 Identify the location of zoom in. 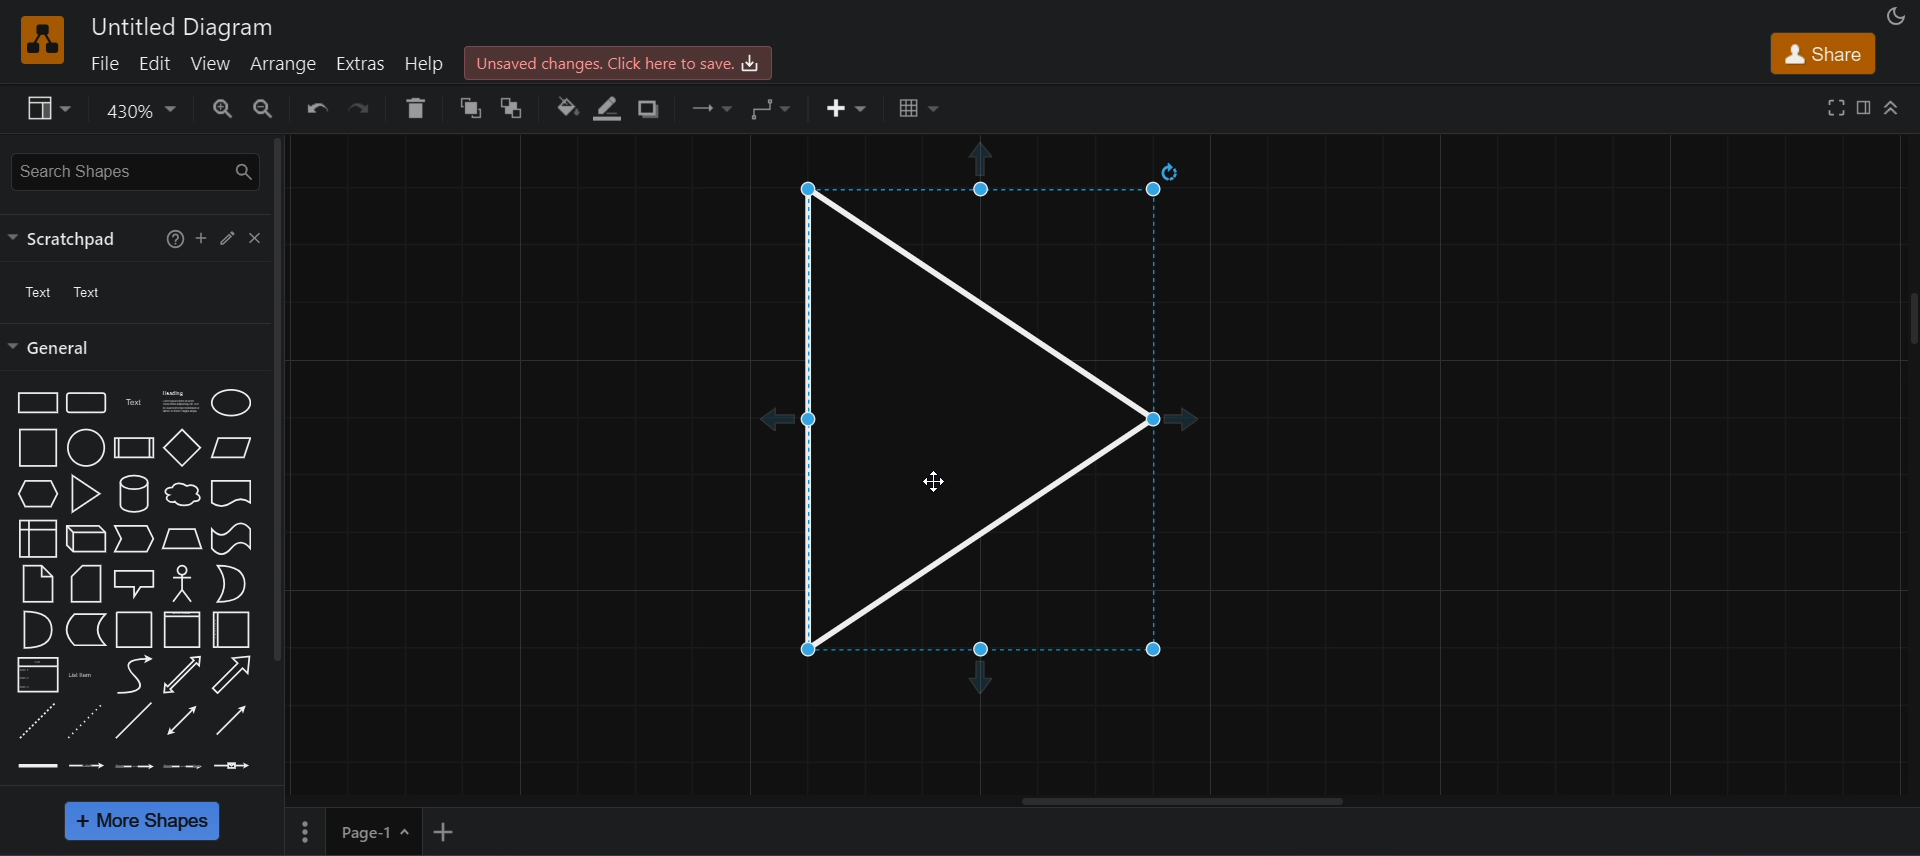
(222, 109).